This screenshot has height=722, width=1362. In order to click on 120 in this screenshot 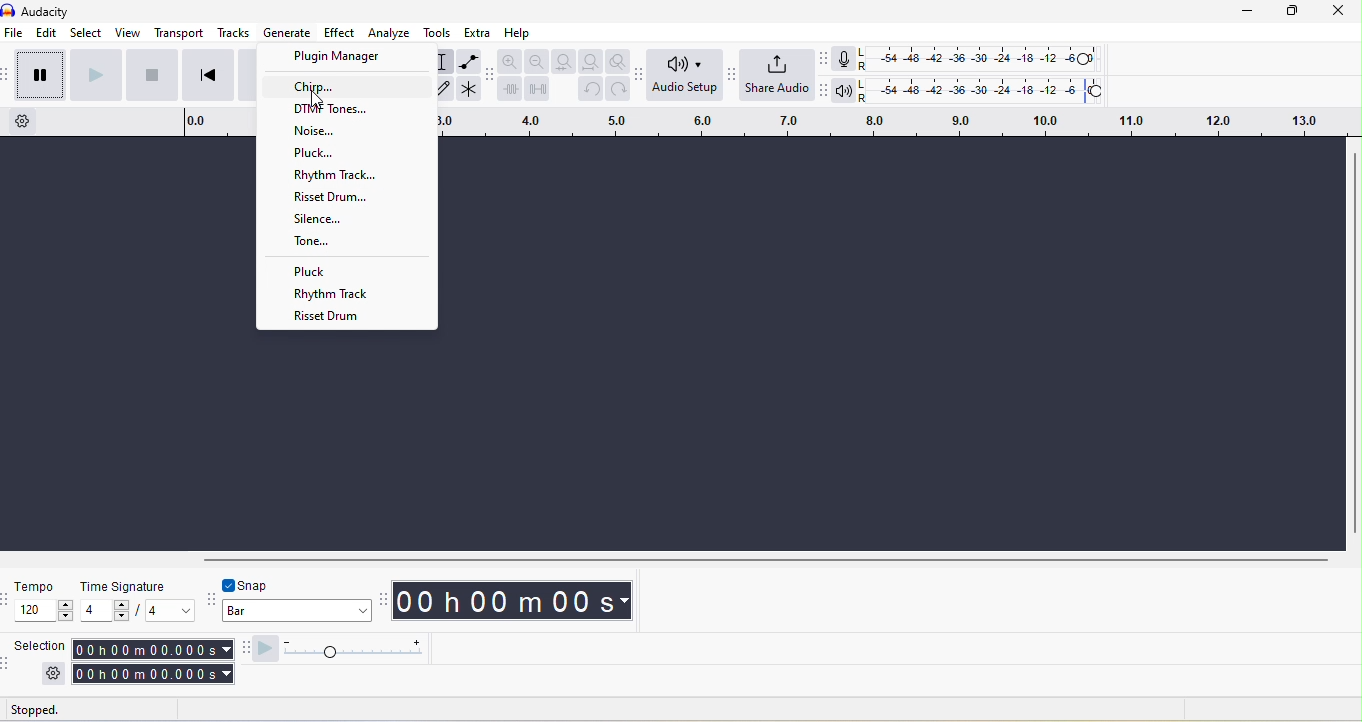, I will do `click(45, 611)`.